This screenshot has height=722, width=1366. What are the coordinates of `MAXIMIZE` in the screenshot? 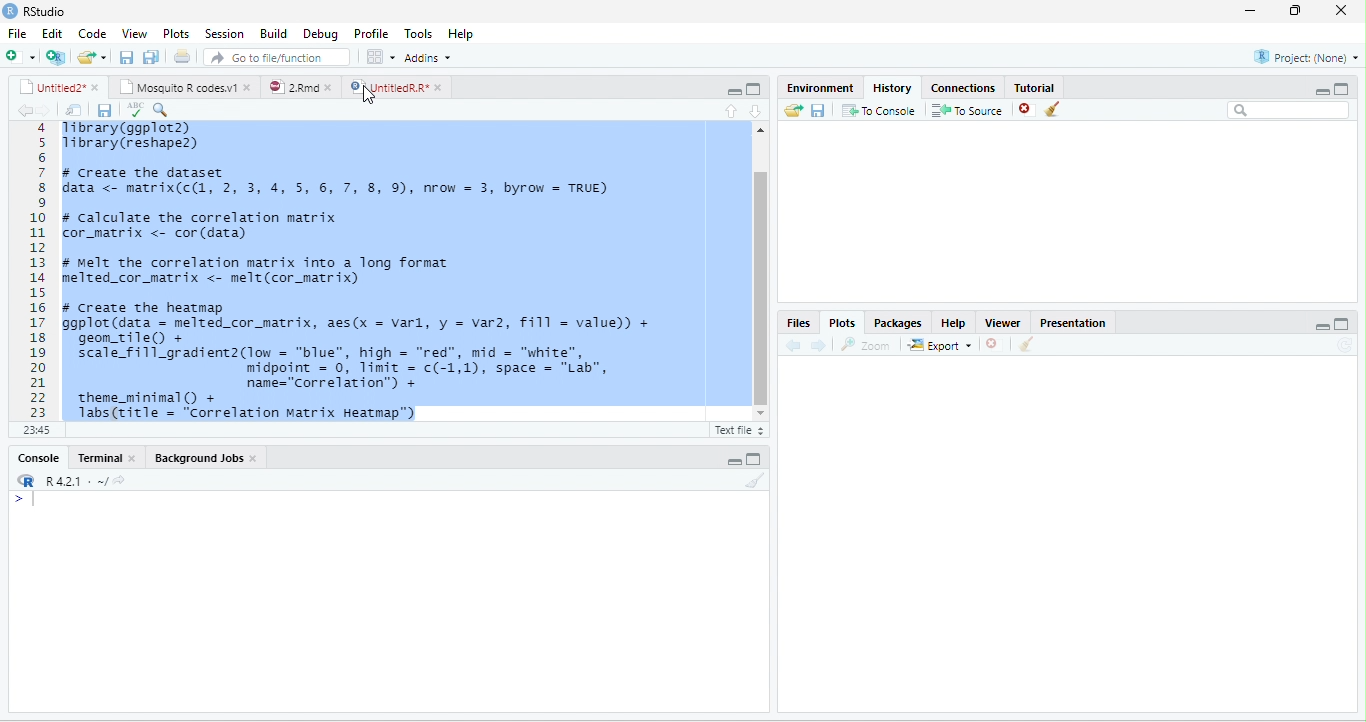 It's located at (1349, 326).